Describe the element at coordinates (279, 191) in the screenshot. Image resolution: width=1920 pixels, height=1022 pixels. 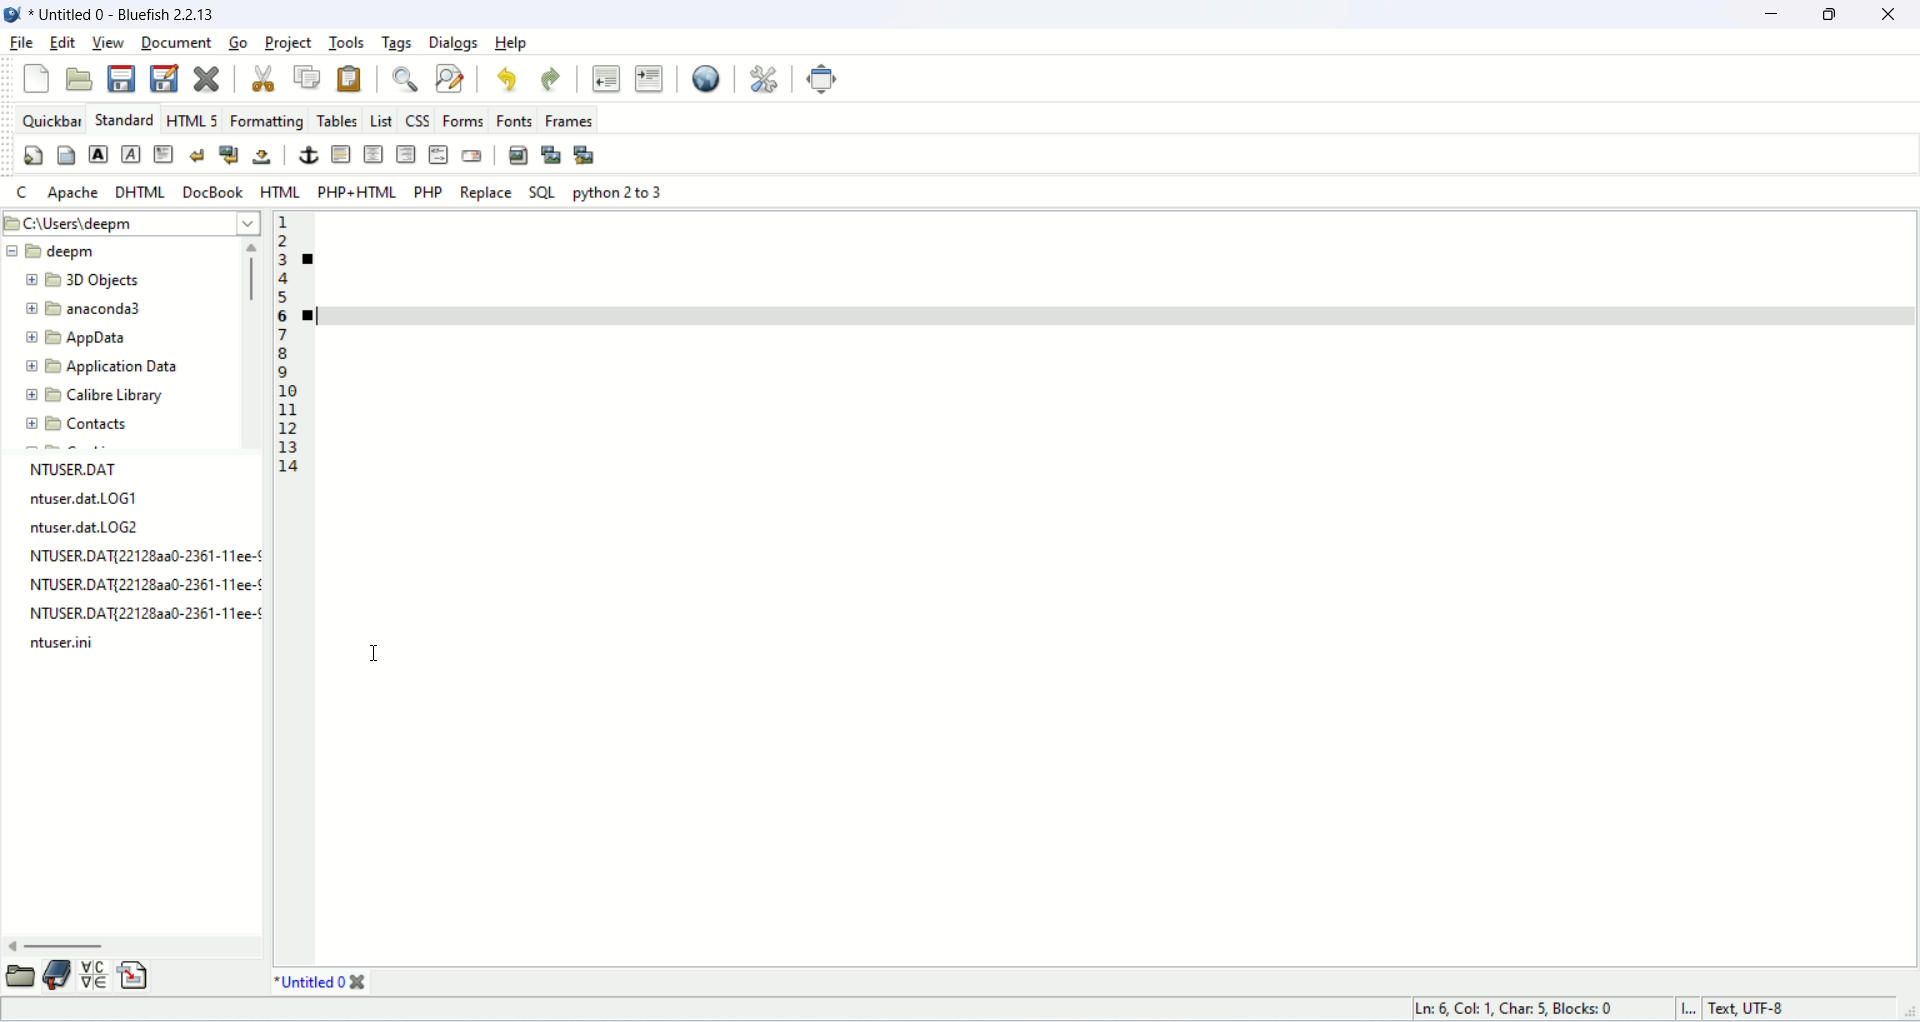
I see `HTML` at that location.